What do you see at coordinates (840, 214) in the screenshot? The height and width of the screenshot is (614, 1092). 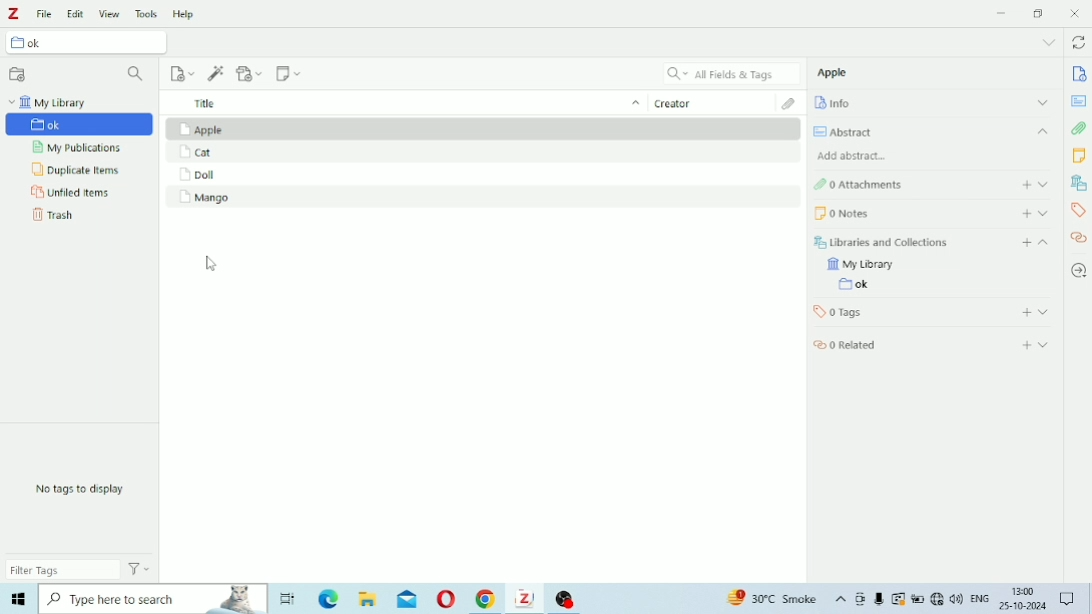 I see `Notes` at bounding box center [840, 214].